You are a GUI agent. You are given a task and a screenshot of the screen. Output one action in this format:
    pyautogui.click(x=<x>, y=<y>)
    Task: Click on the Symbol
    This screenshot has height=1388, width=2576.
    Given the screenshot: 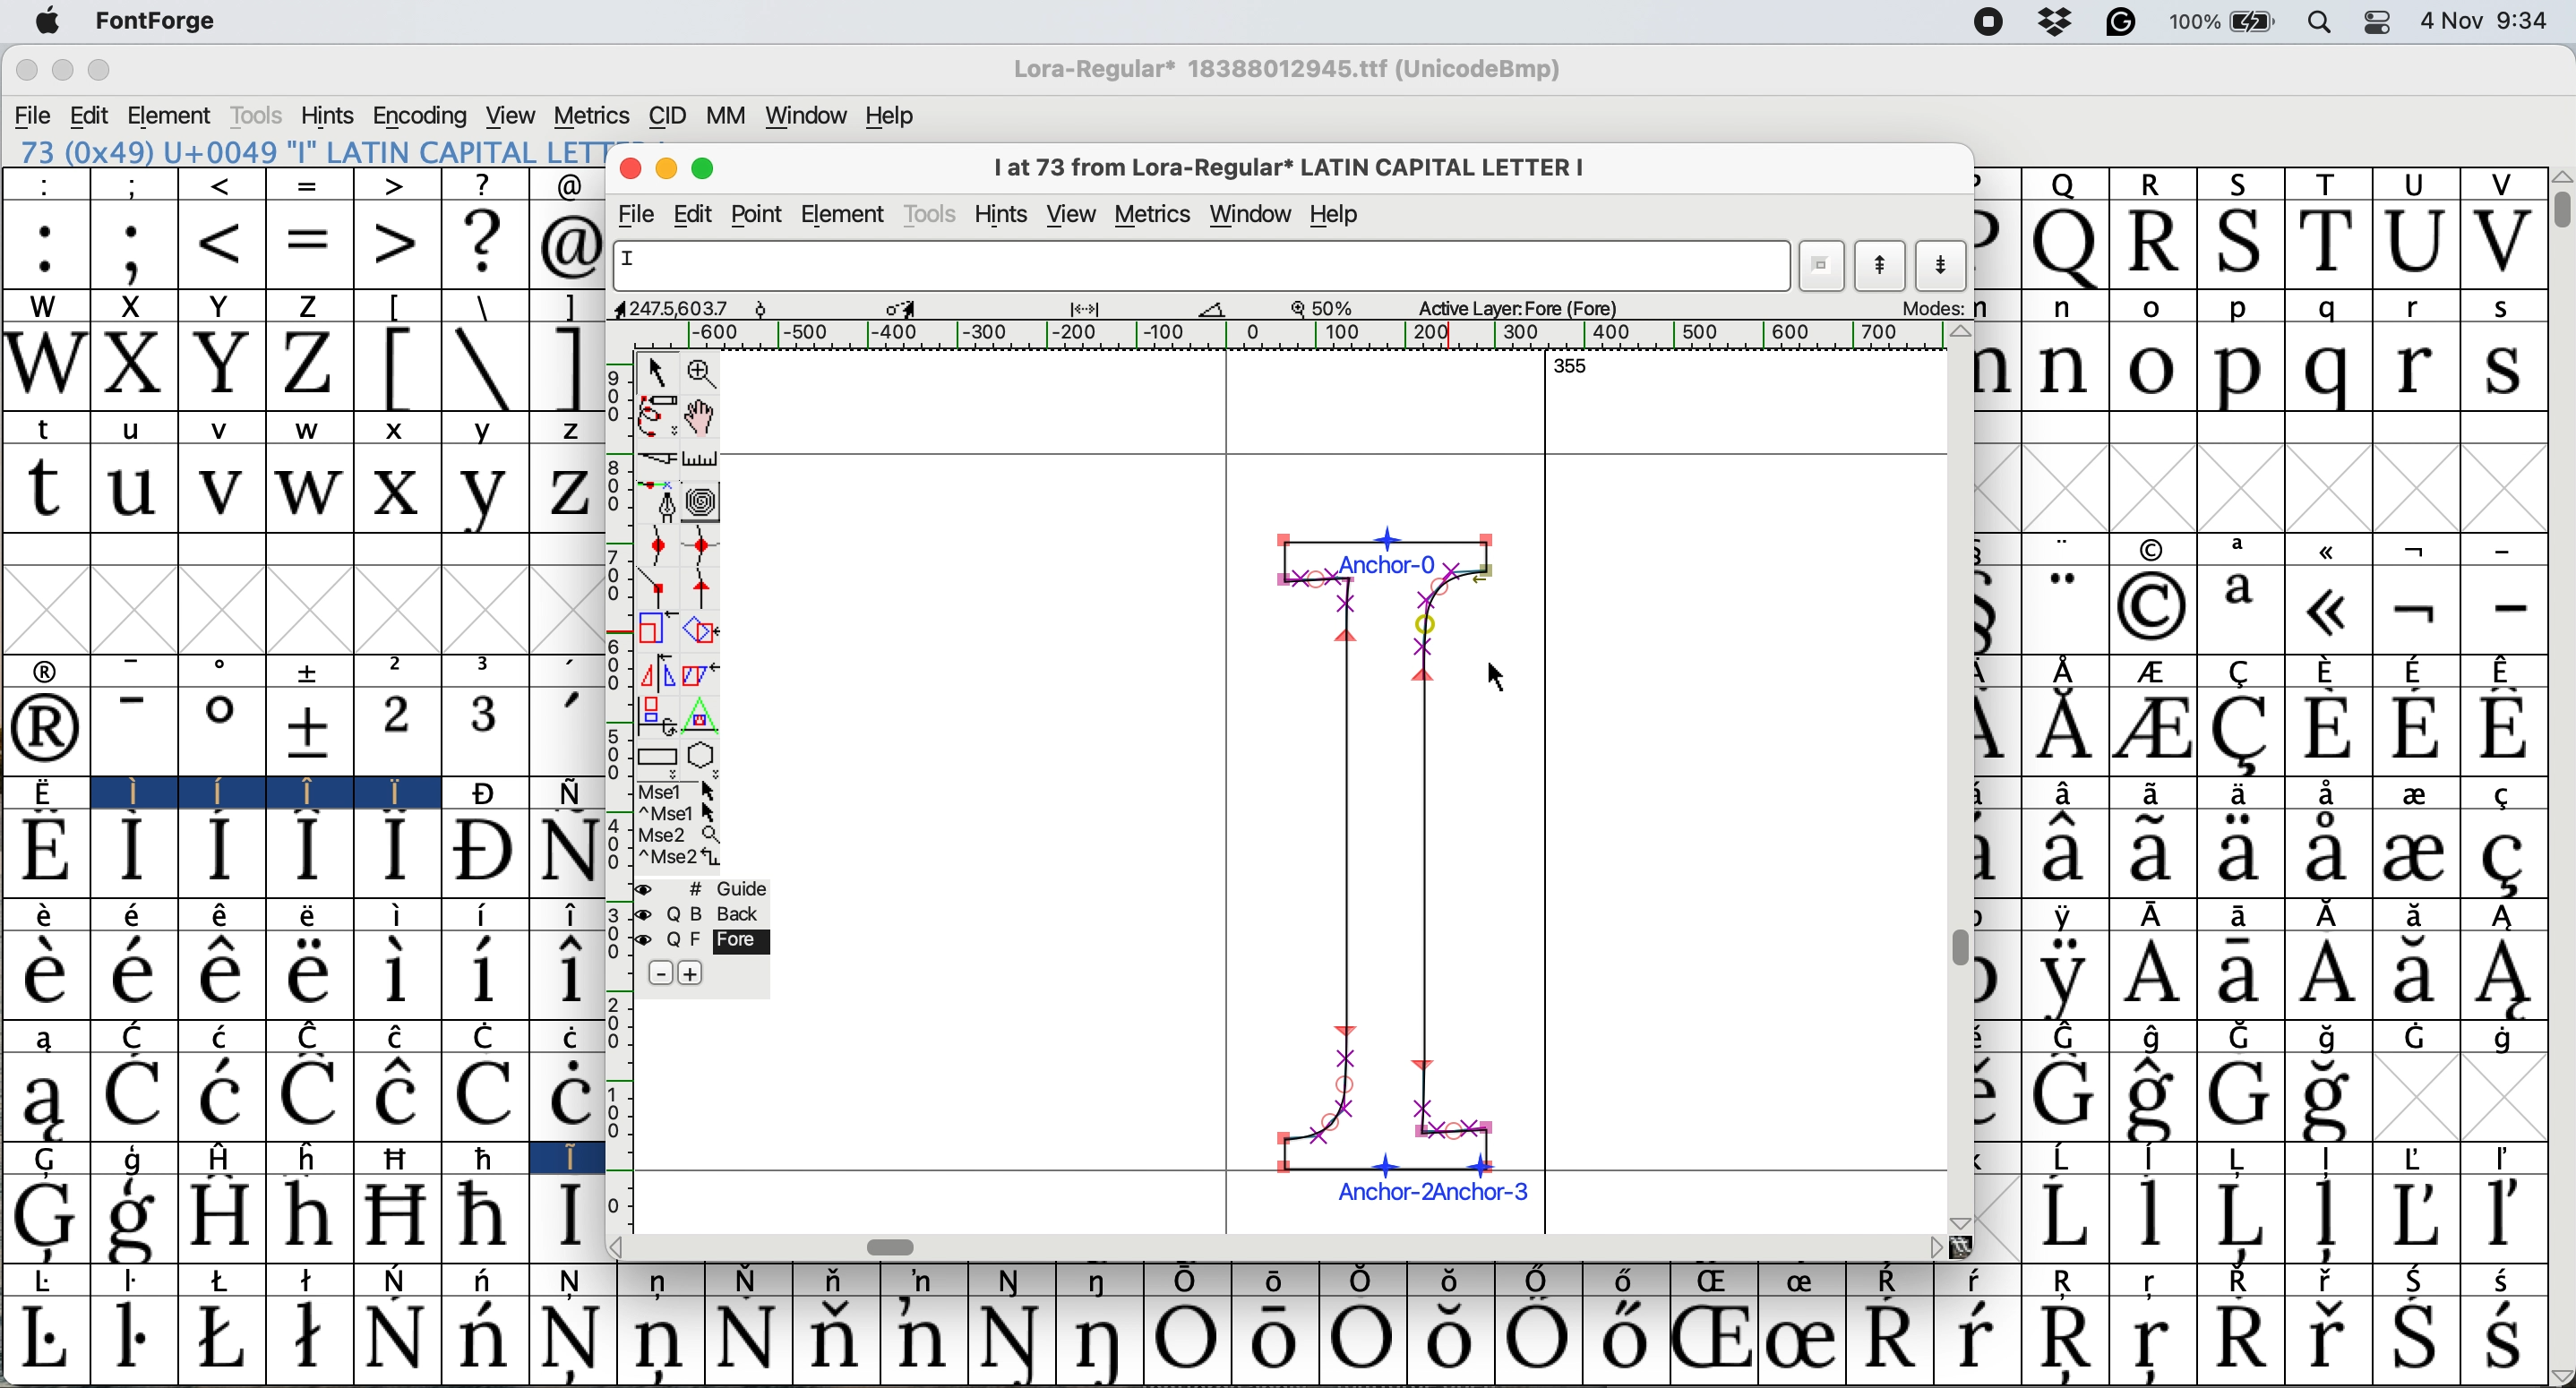 What is the action you would take?
    pyautogui.click(x=1809, y=1280)
    